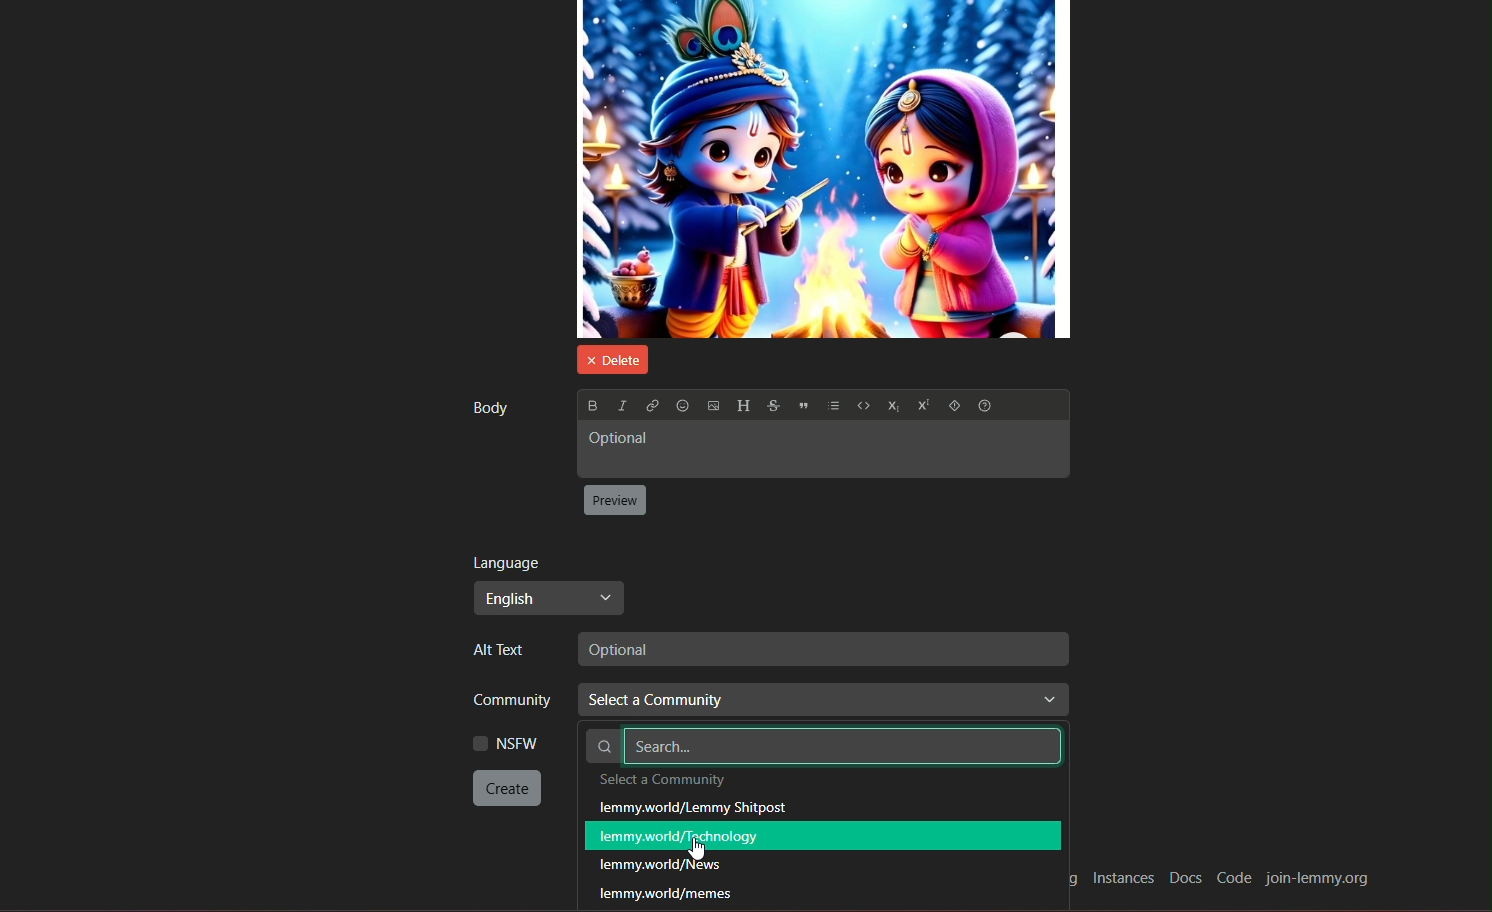  Describe the element at coordinates (821, 449) in the screenshot. I see `Optional` at that location.